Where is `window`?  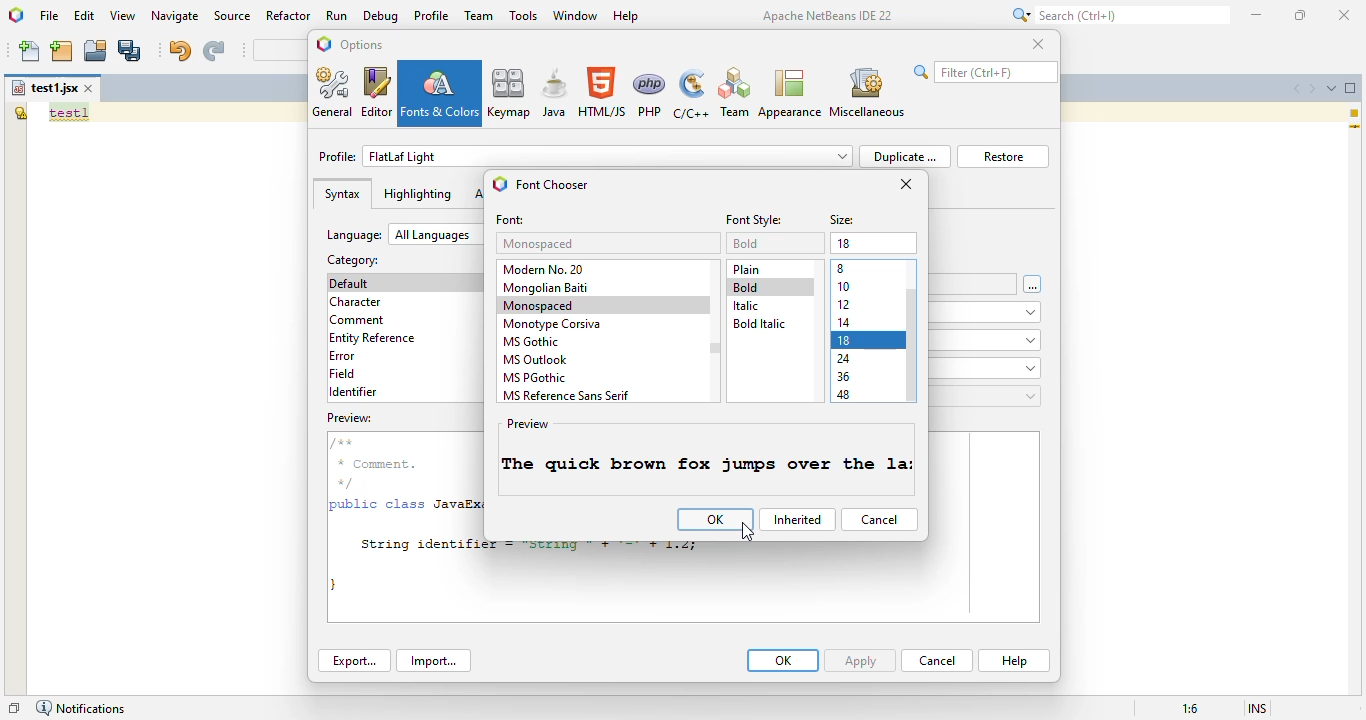 window is located at coordinates (575, 15).